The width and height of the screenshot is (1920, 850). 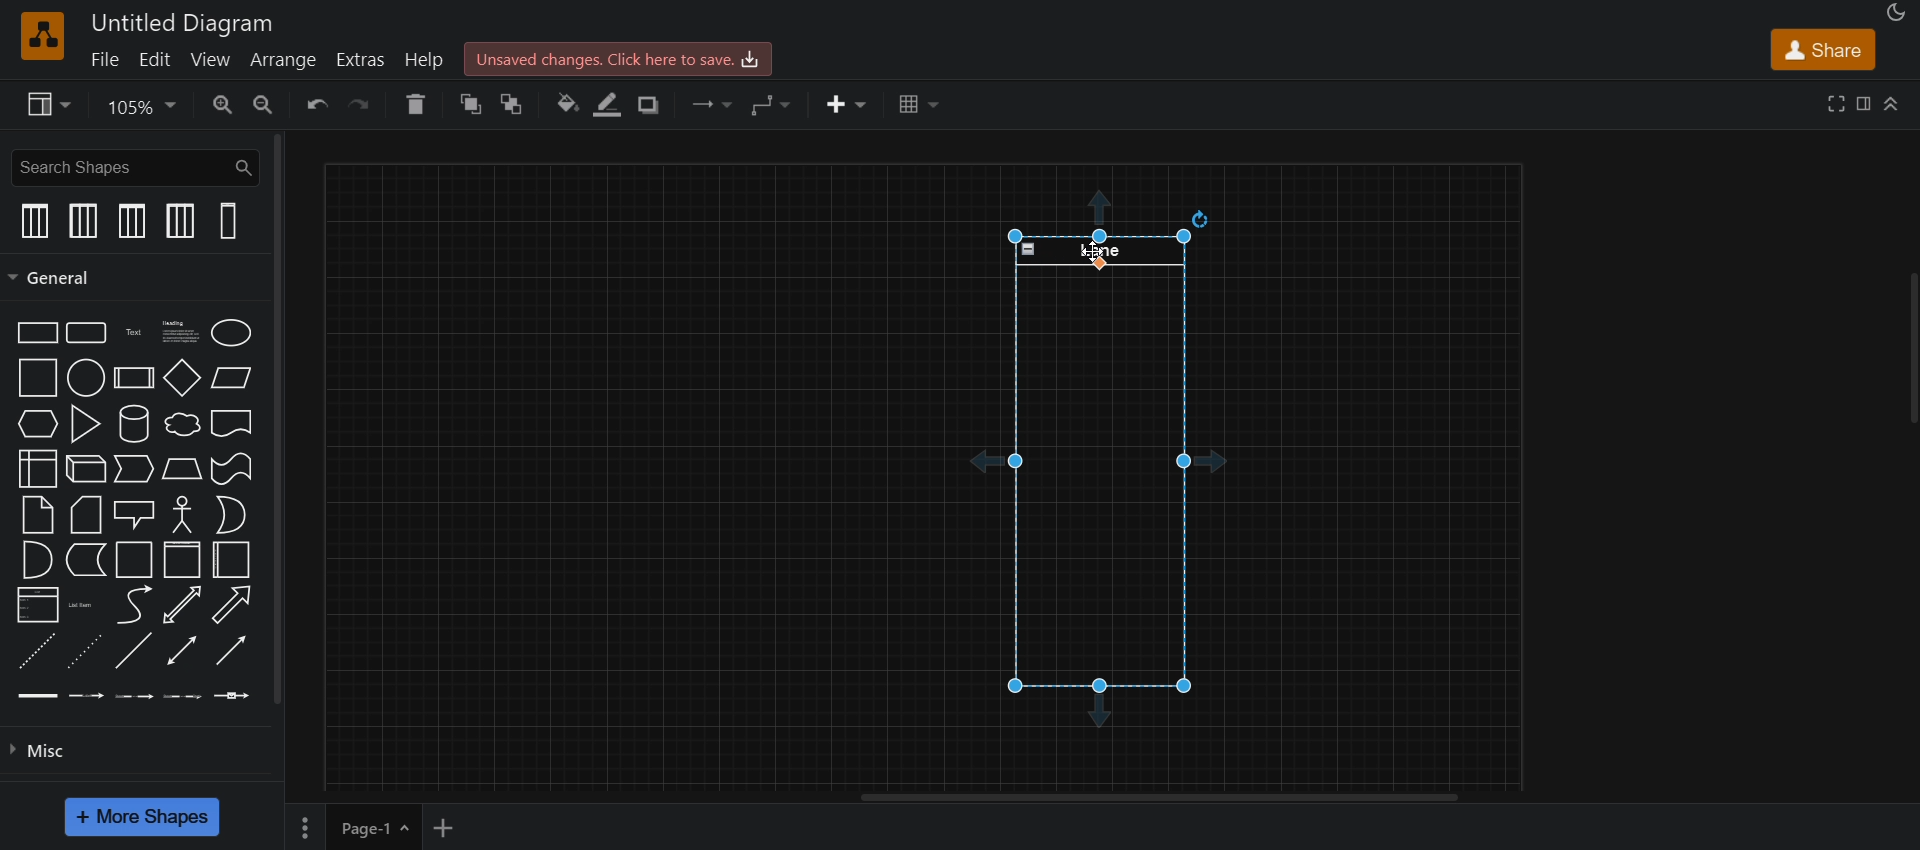 What do you see at coordinates (82, 471) in the screenshot?
I see `cube` at bounding box center [82, 471].